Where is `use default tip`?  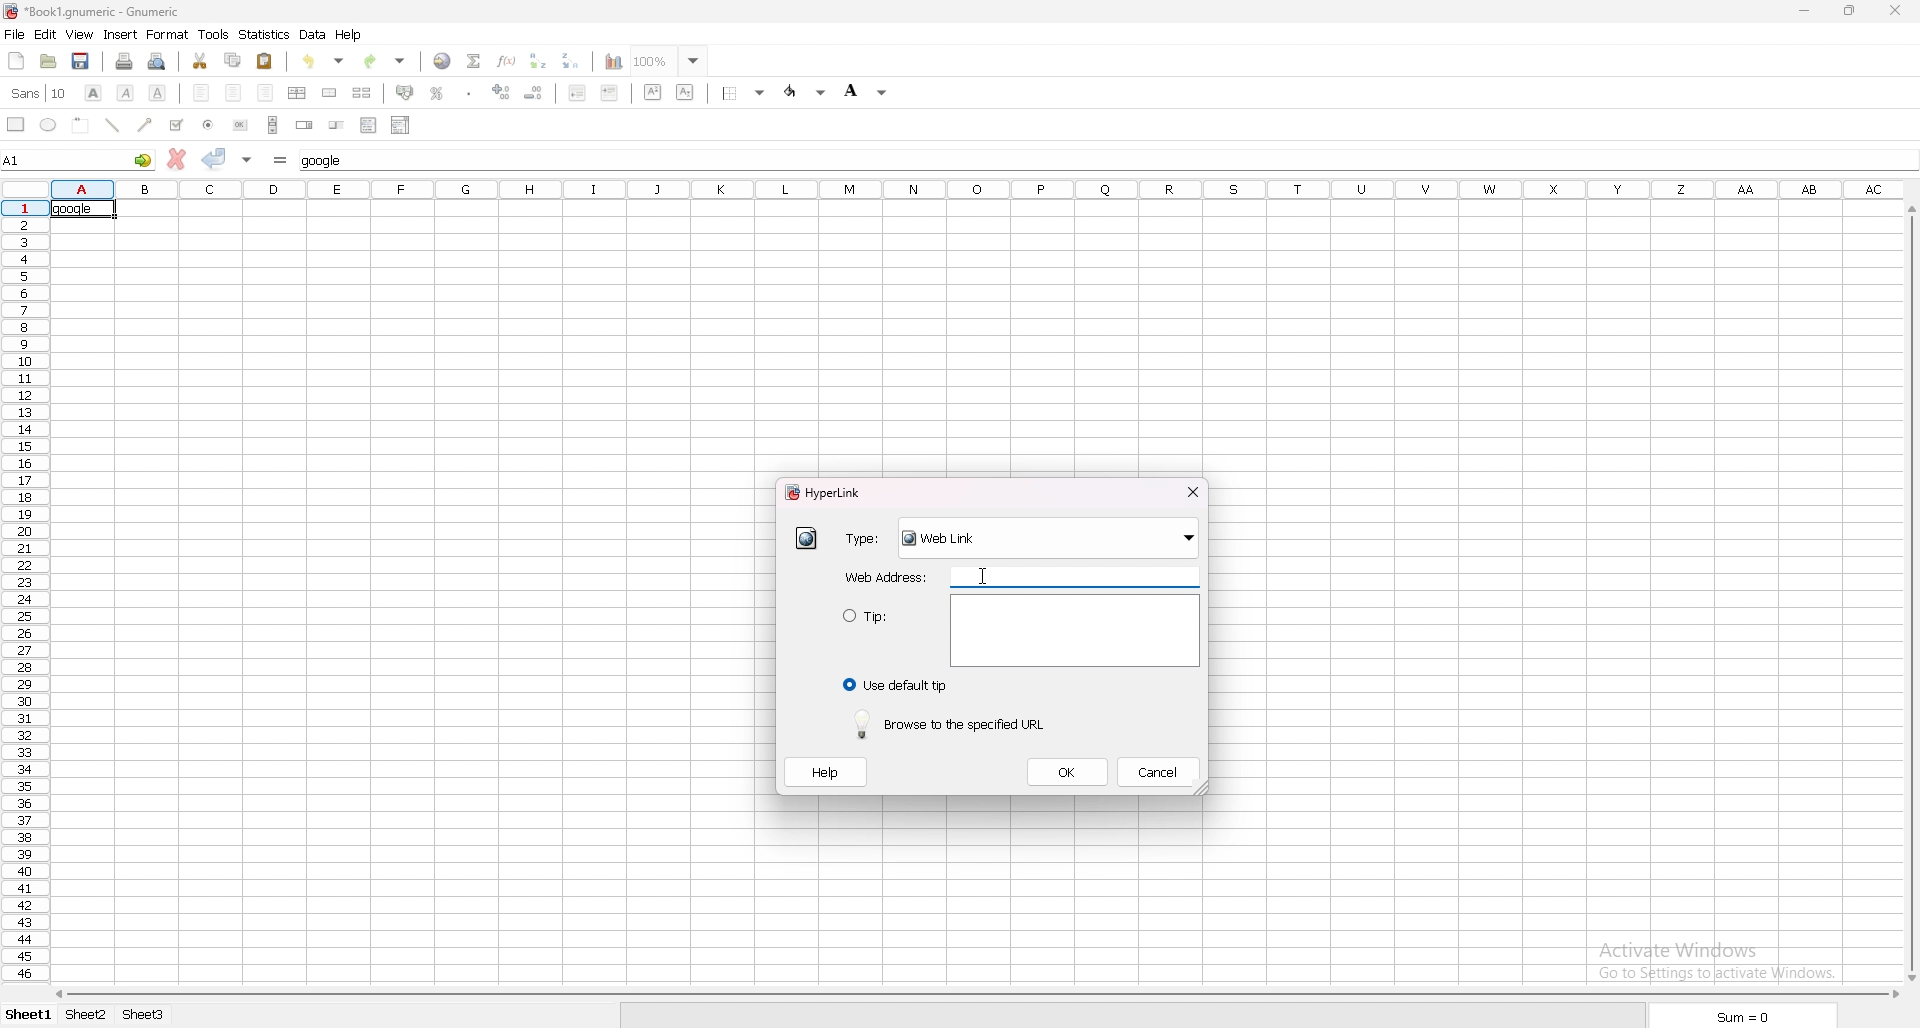
use default tip is located at coordinates (895, 685).